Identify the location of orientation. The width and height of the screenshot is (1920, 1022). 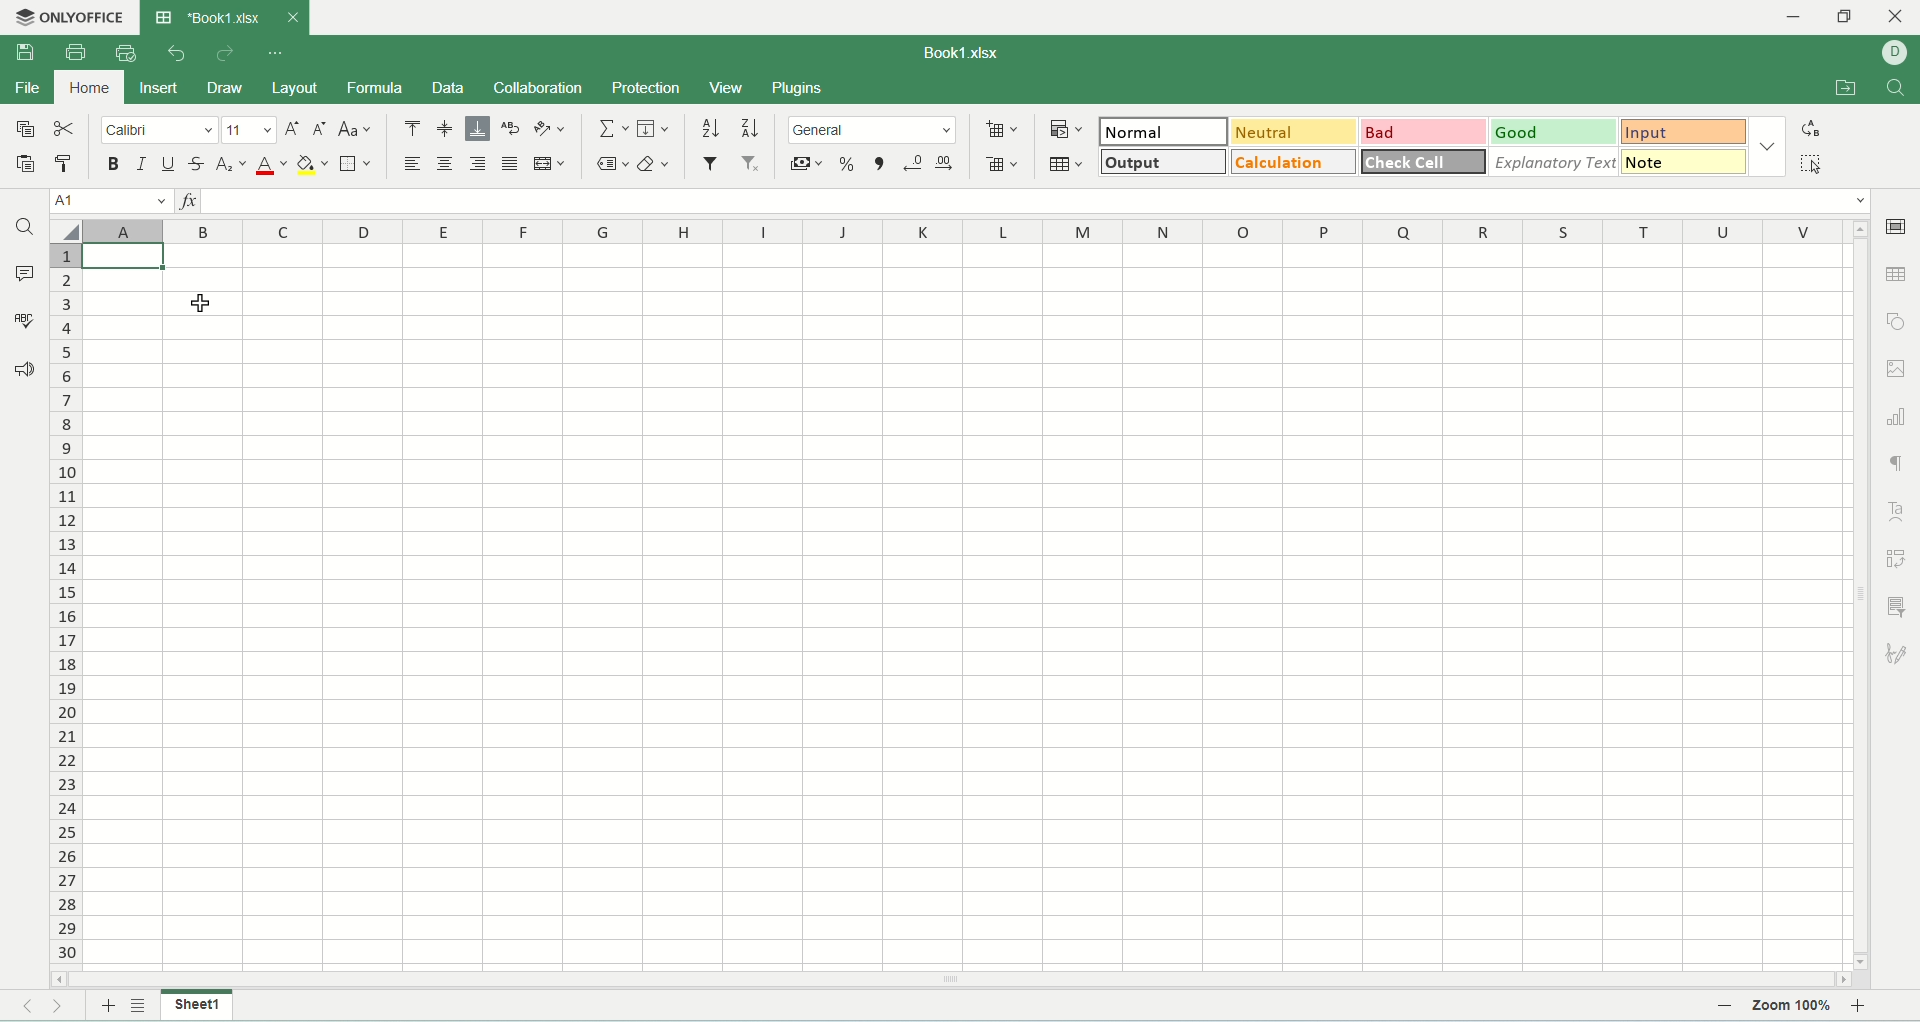
(550, 128).